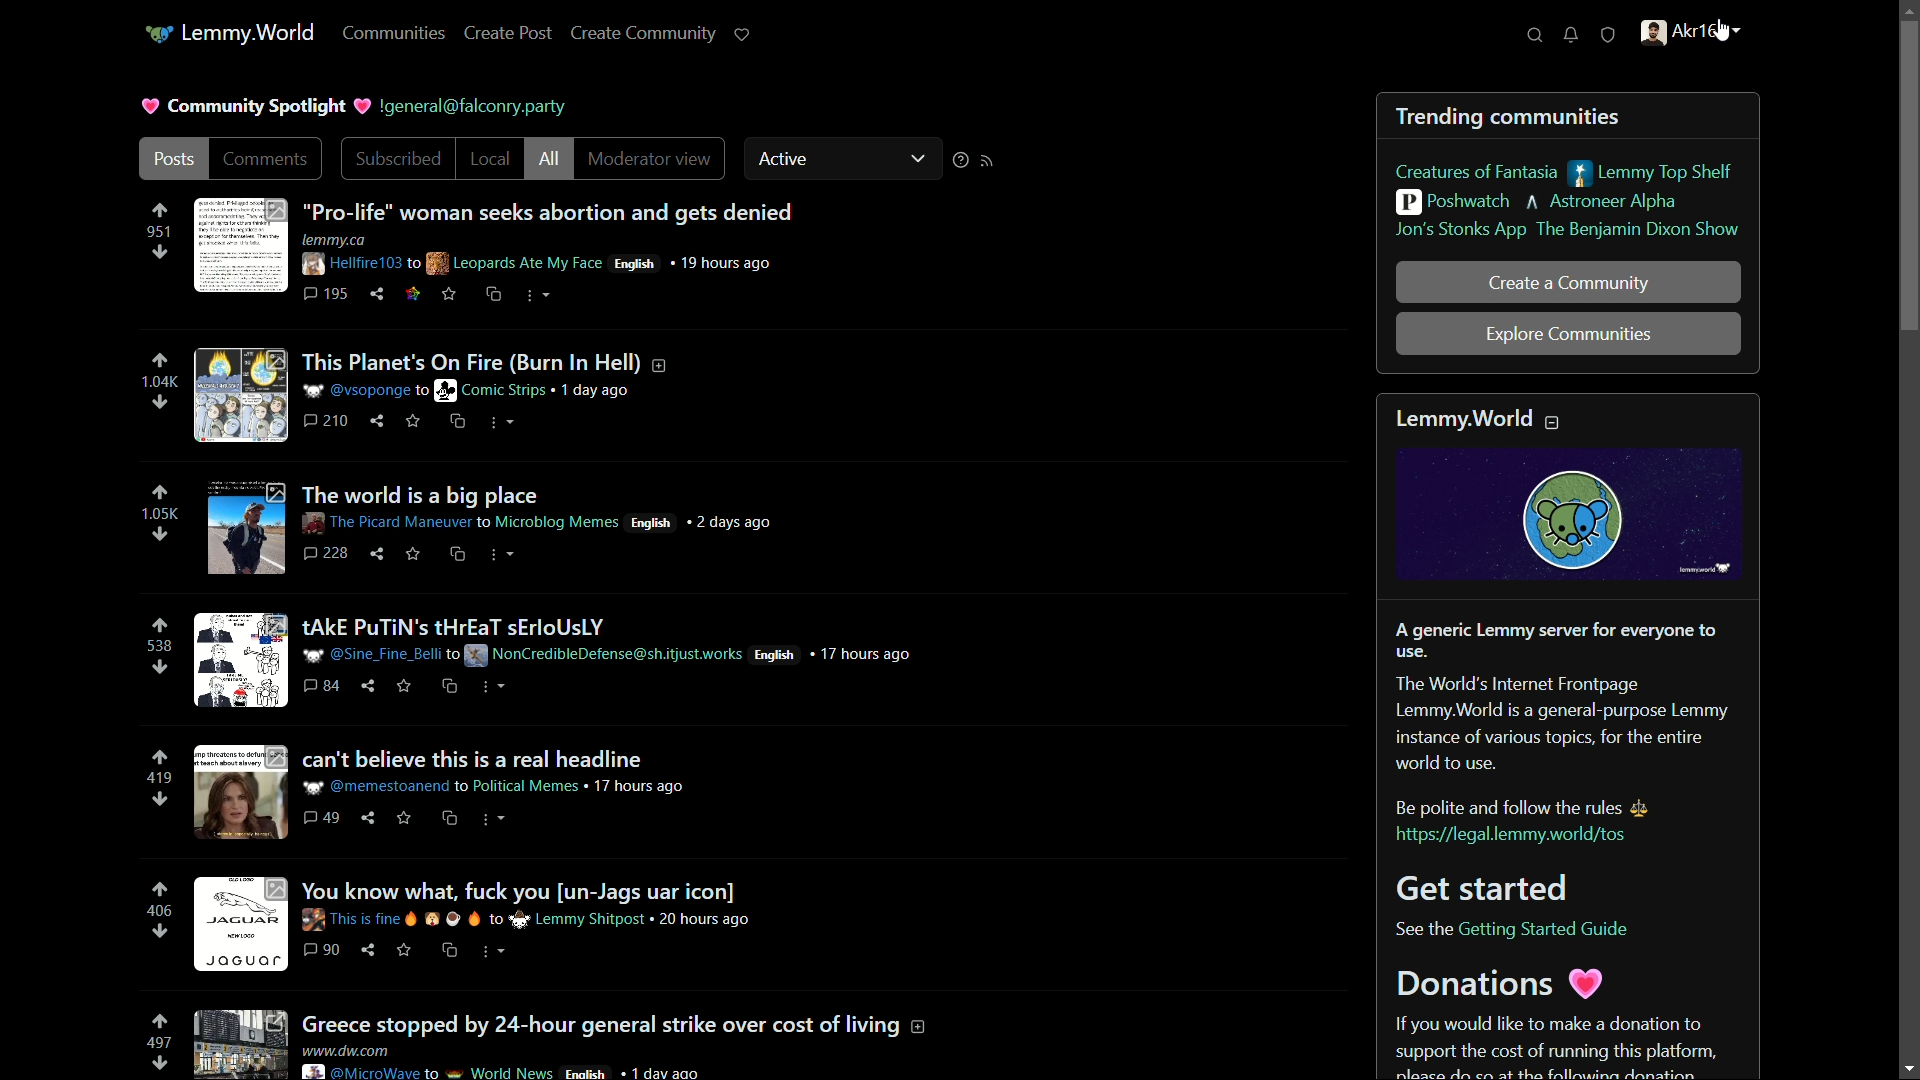  Describe the element at coordinates (147, 105) in the screenshot. I see `Heart logo` at that location.